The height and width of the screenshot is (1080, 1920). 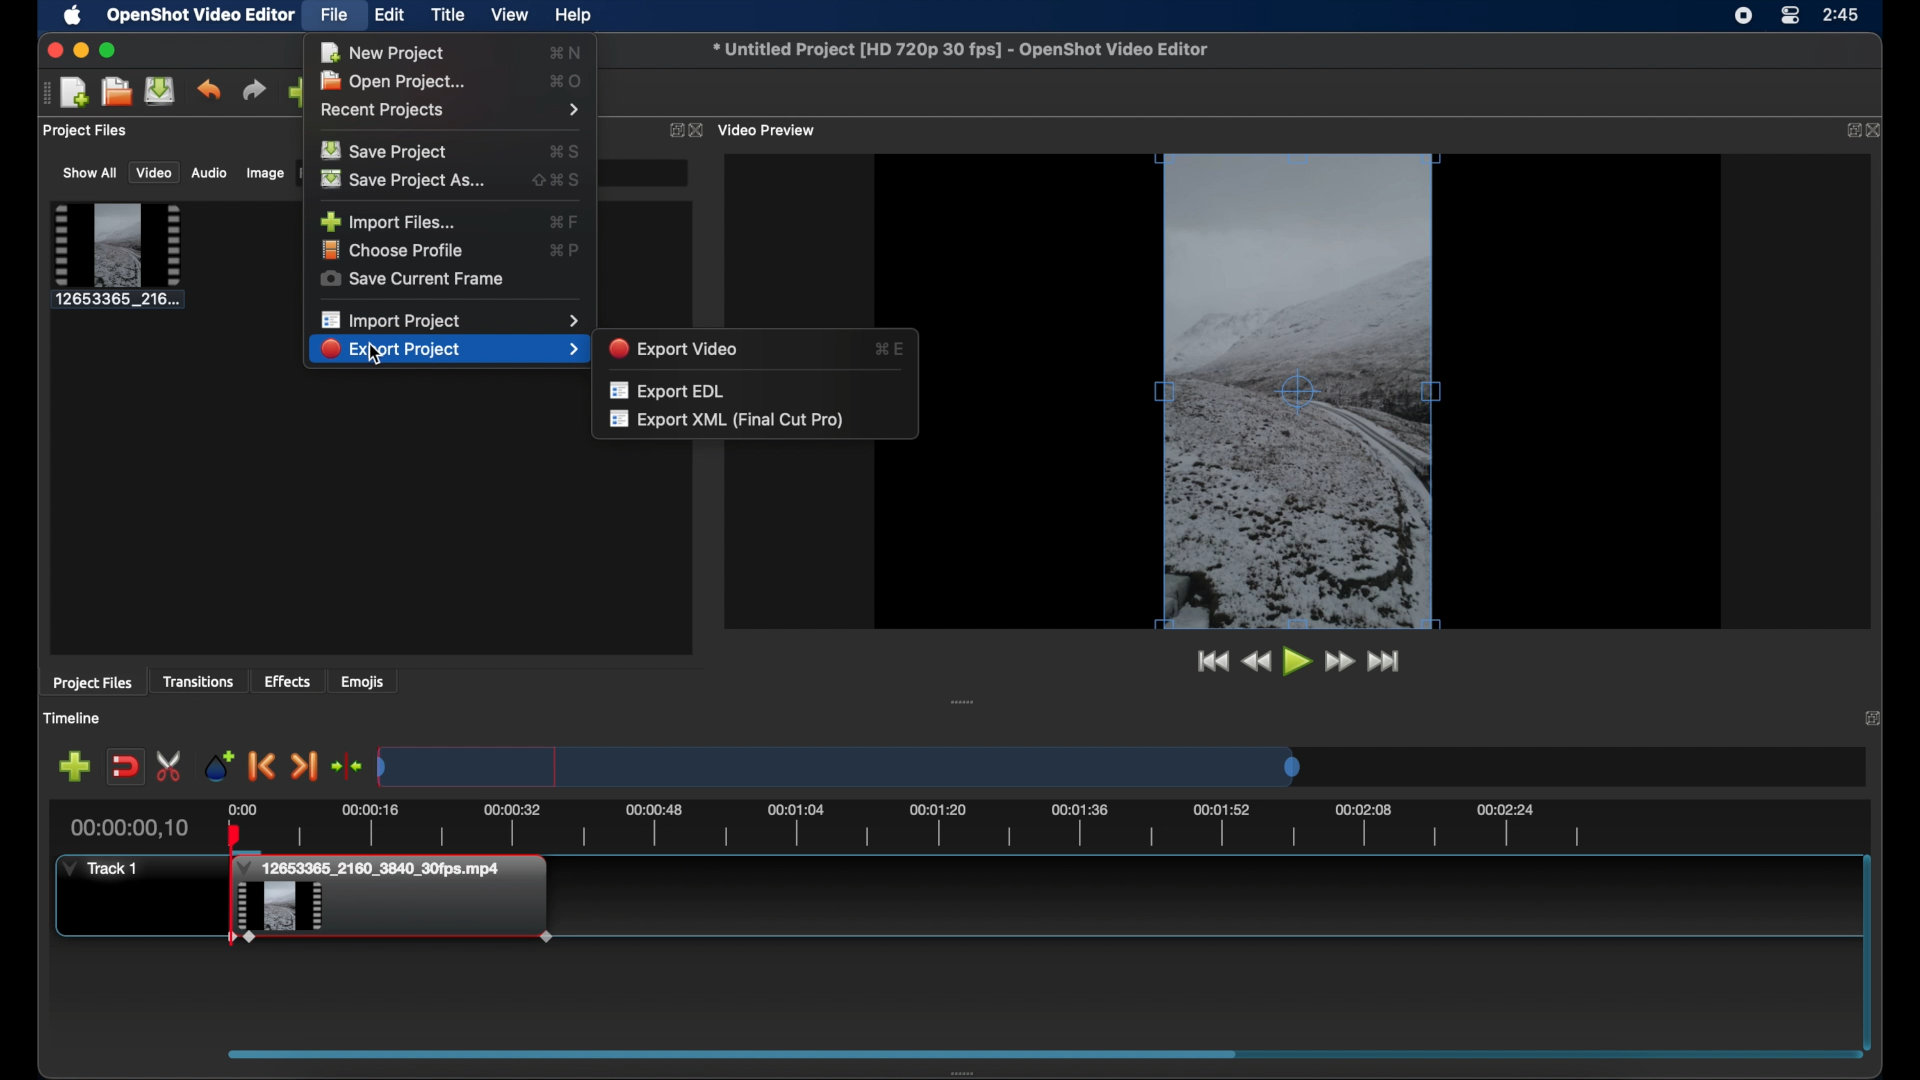 I want to click on new project, so click(x=76, y=92).